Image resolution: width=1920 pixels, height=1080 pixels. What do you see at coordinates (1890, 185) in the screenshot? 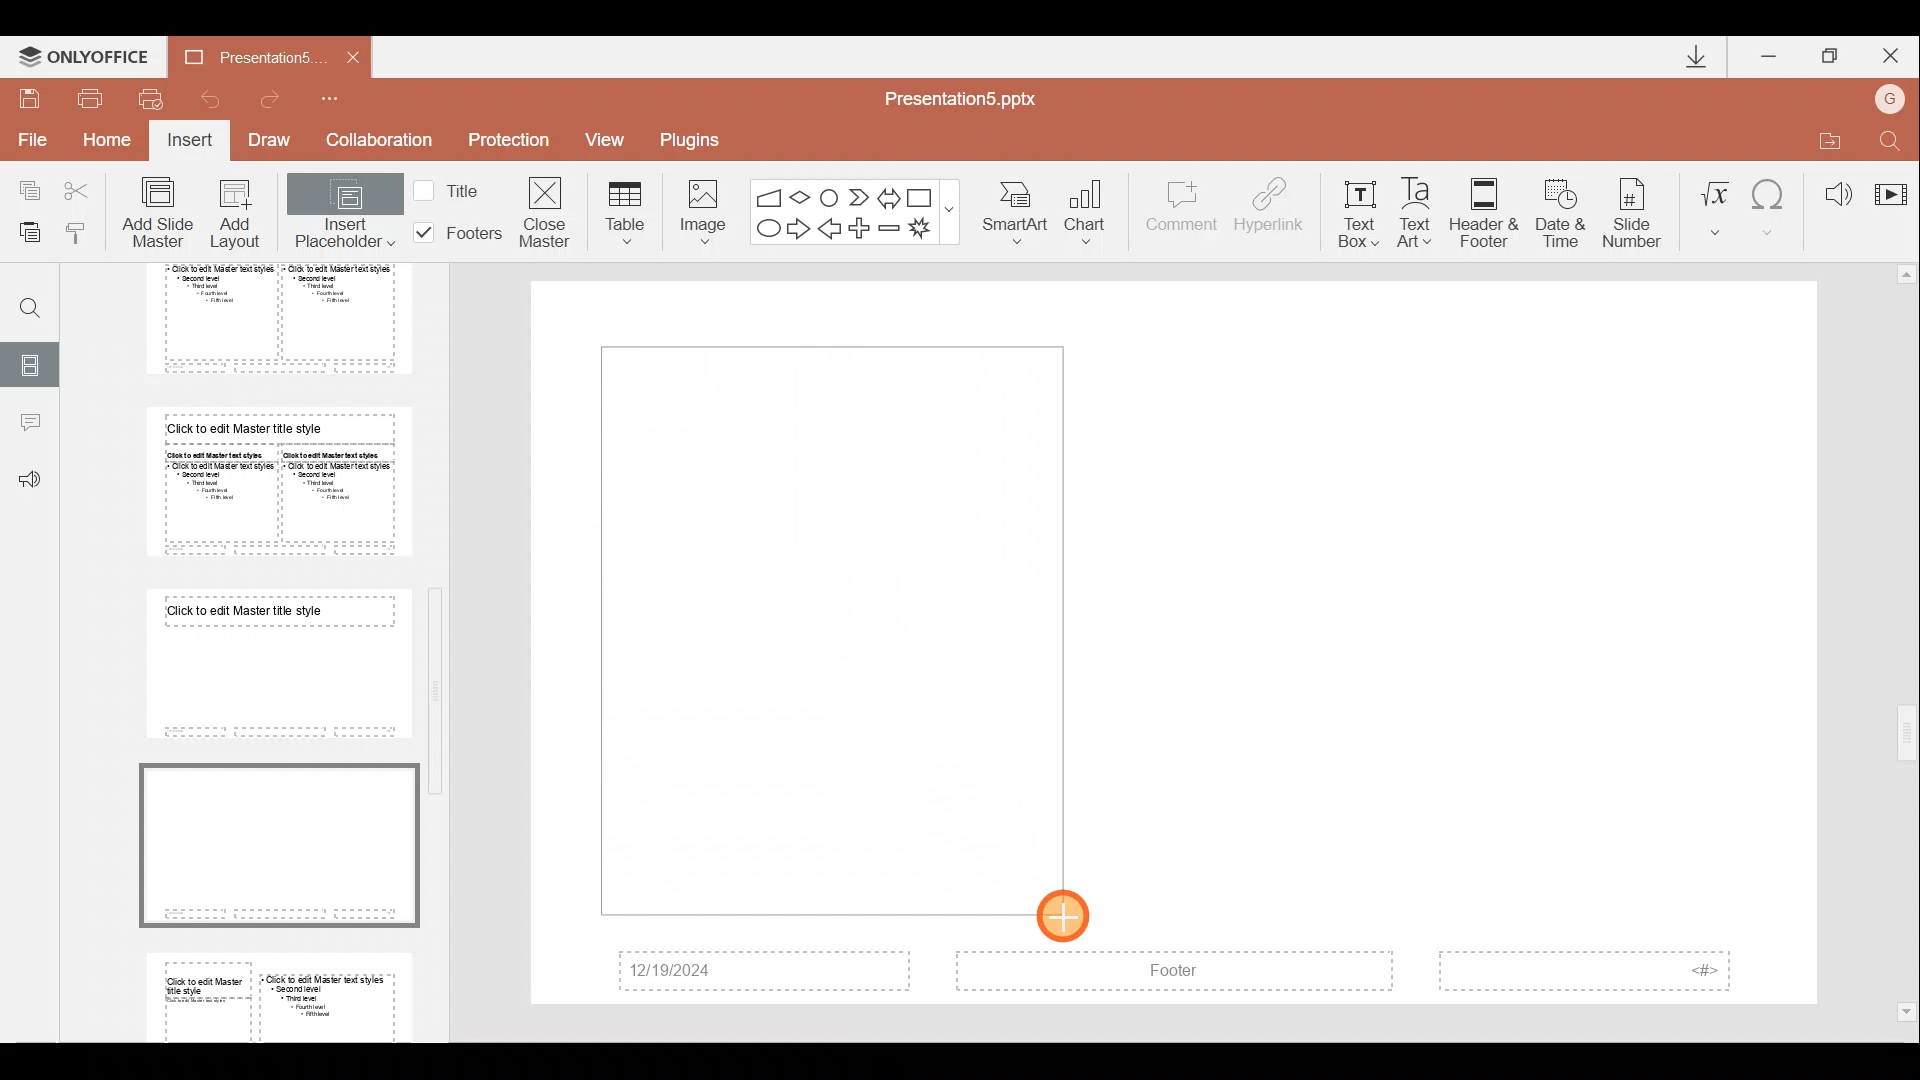
I see `Video` at bounding box center [1890, 185].